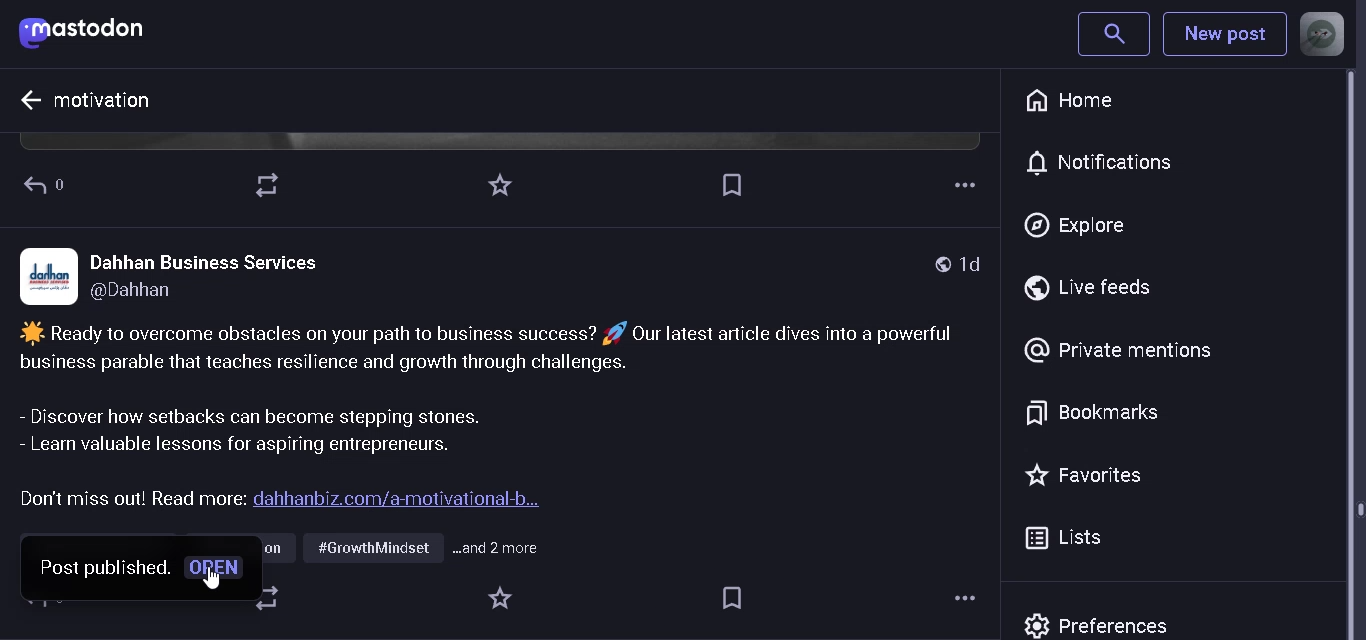 This screenshot has height=640, width=1366. What do you see at coordinates (1357, 353) in the screenshot?
I see `Scrollbar` at bounding box center [1357, 353].